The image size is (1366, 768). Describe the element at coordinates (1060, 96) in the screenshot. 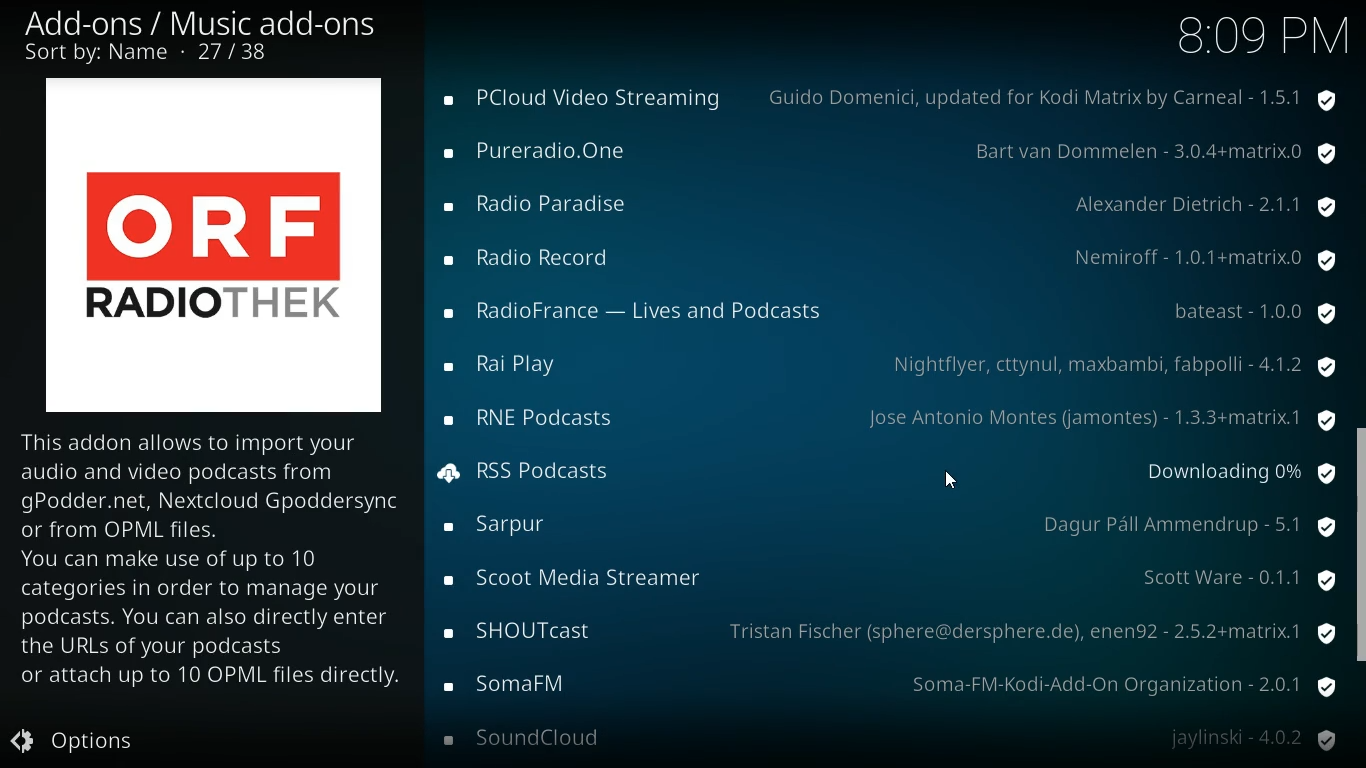

I see `provider` at that location.